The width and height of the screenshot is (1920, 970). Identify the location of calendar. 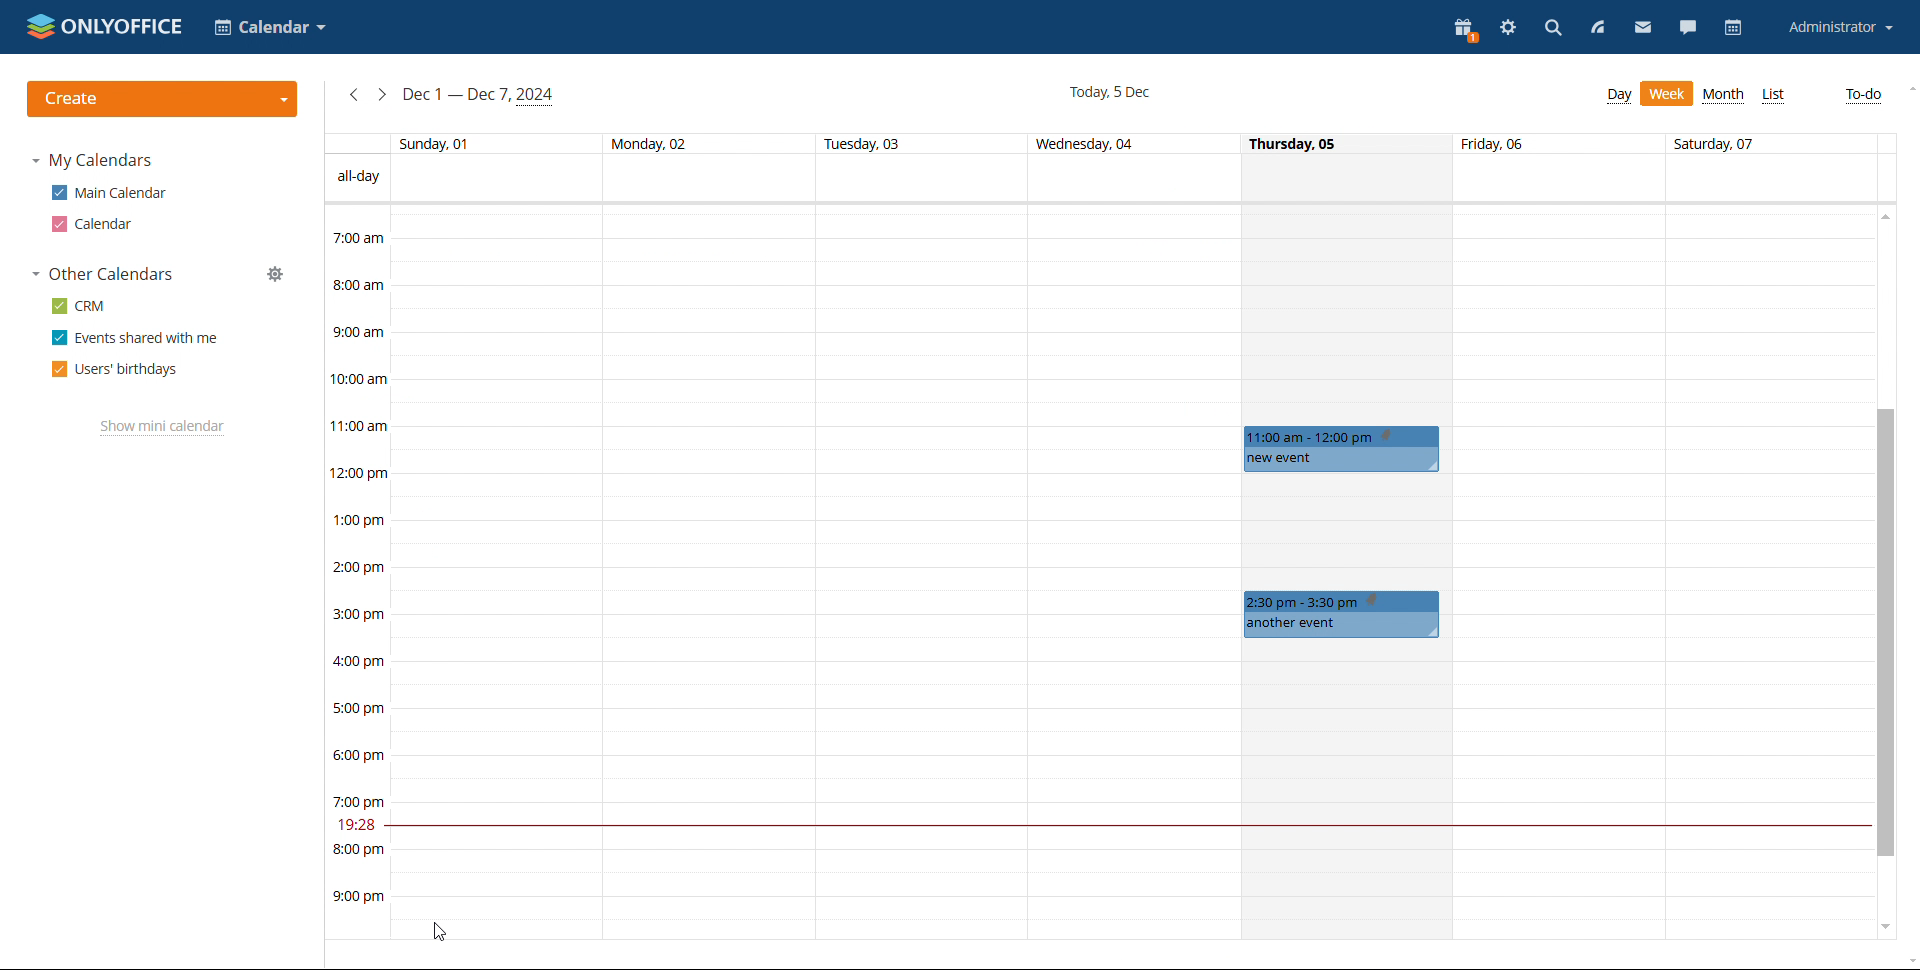
(95, 224).